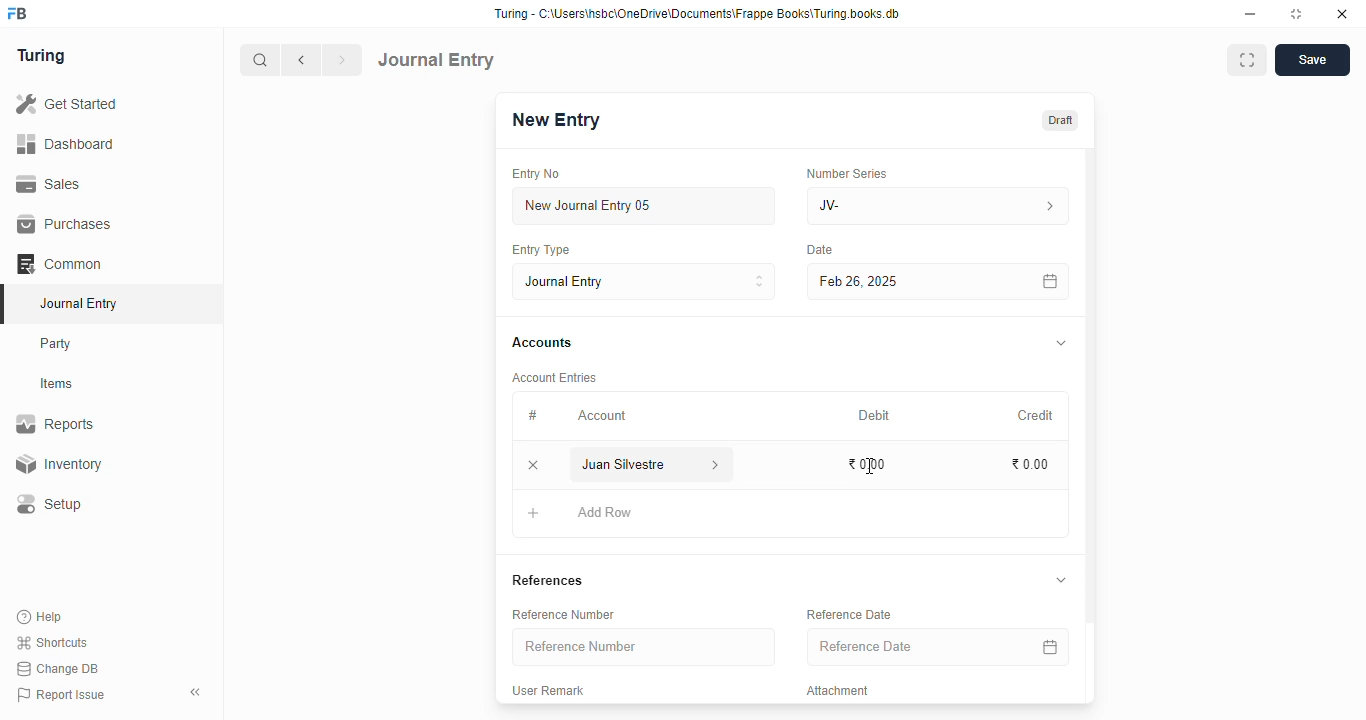  What do you see at coordinates (49, 183) in the screenshot?
I see `sales` at bounding box center [49, 183].